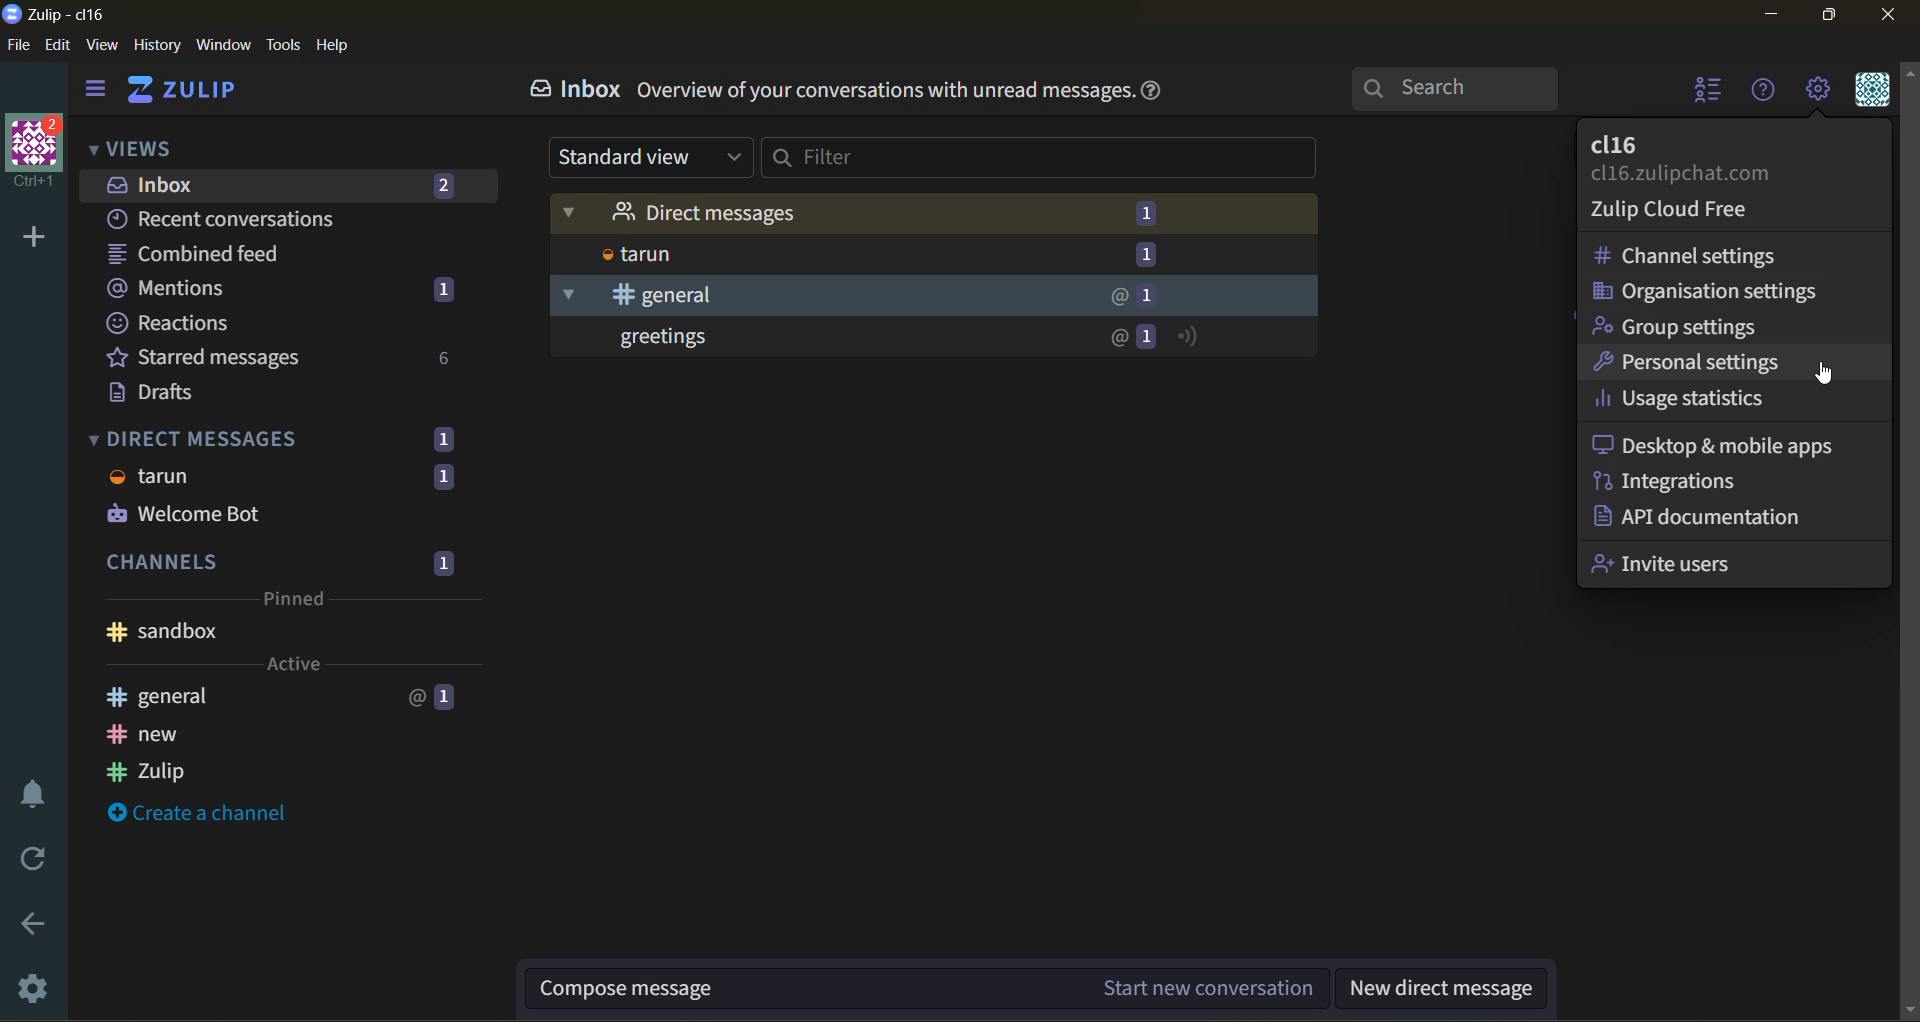  Describe the element at coordinates (280, 698) in the screenshot. I see `general` at that location.